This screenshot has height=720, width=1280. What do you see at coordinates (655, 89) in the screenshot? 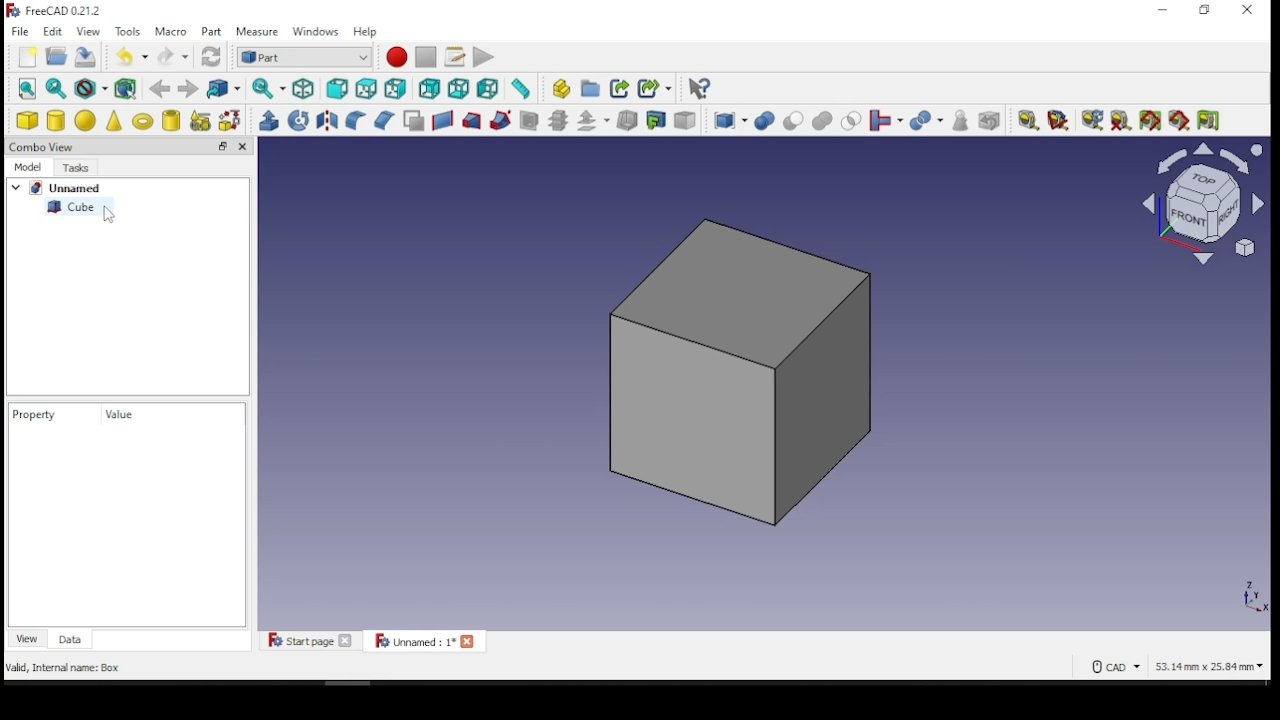
I see `make sub link` at bounding box center [655, 89].